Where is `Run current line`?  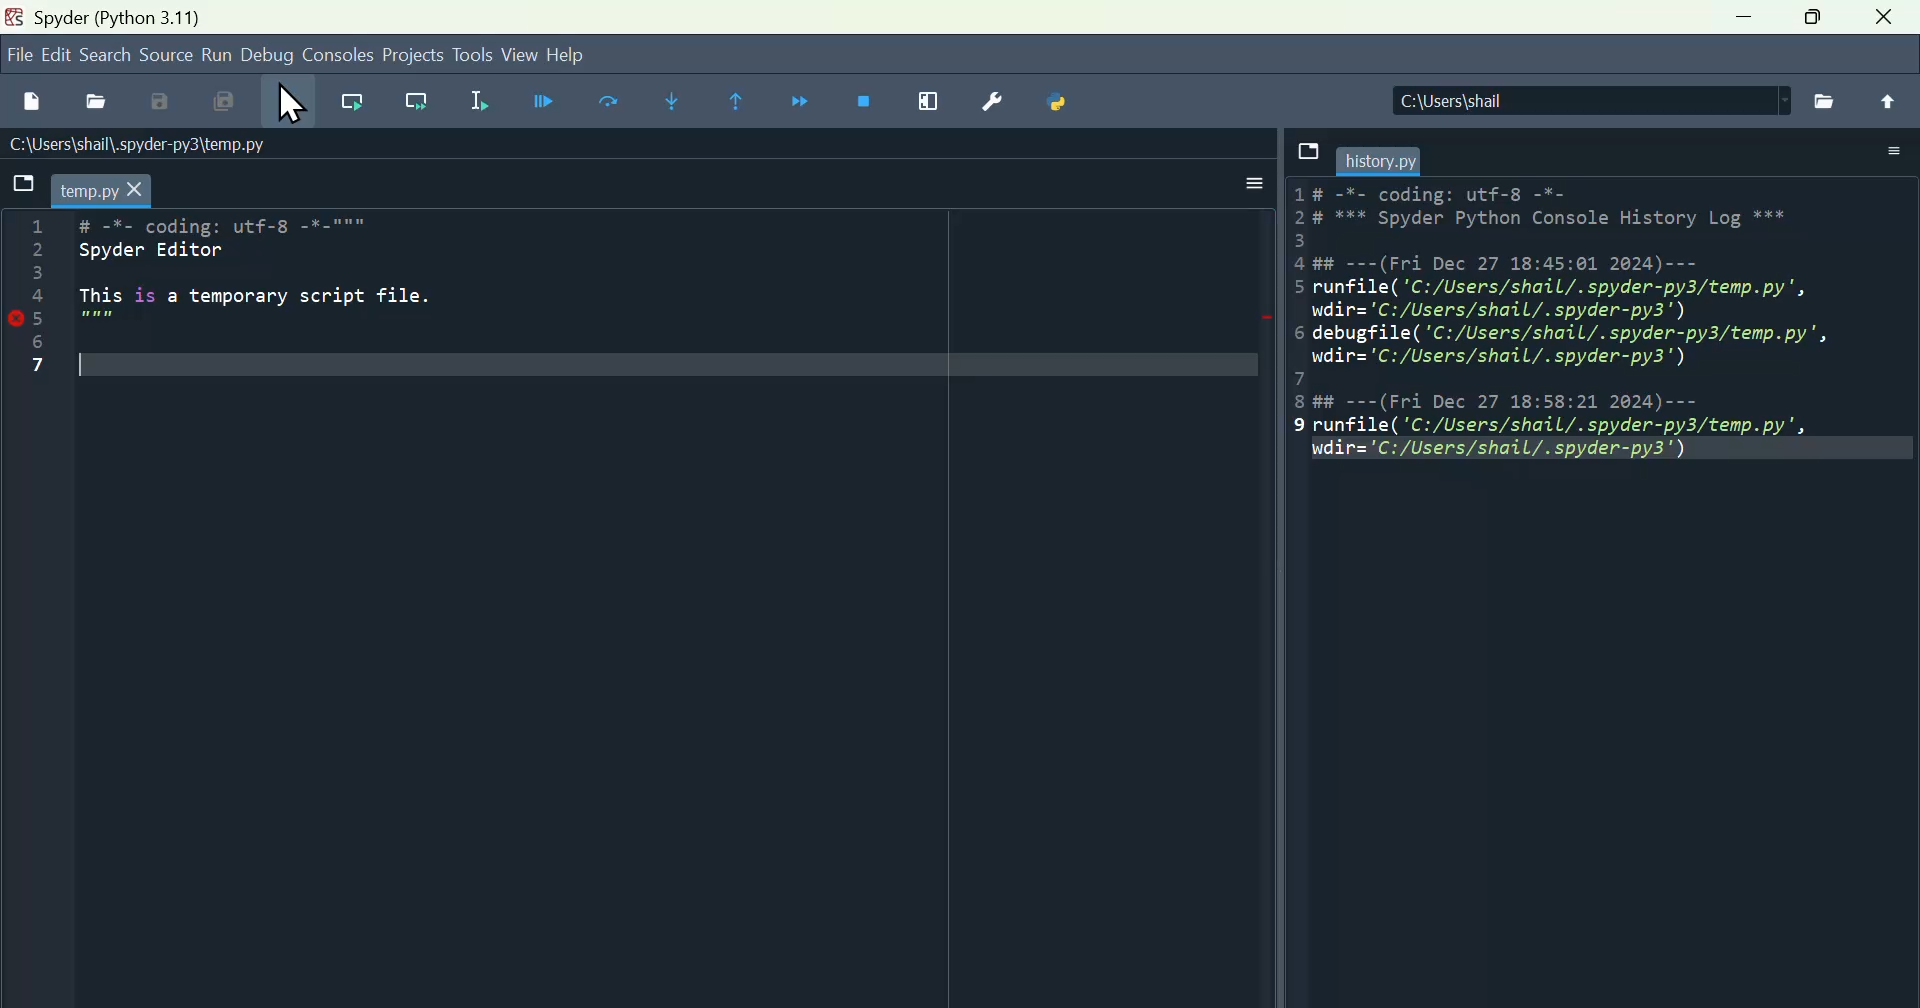
Run current line is located at coordinates (363, 102).